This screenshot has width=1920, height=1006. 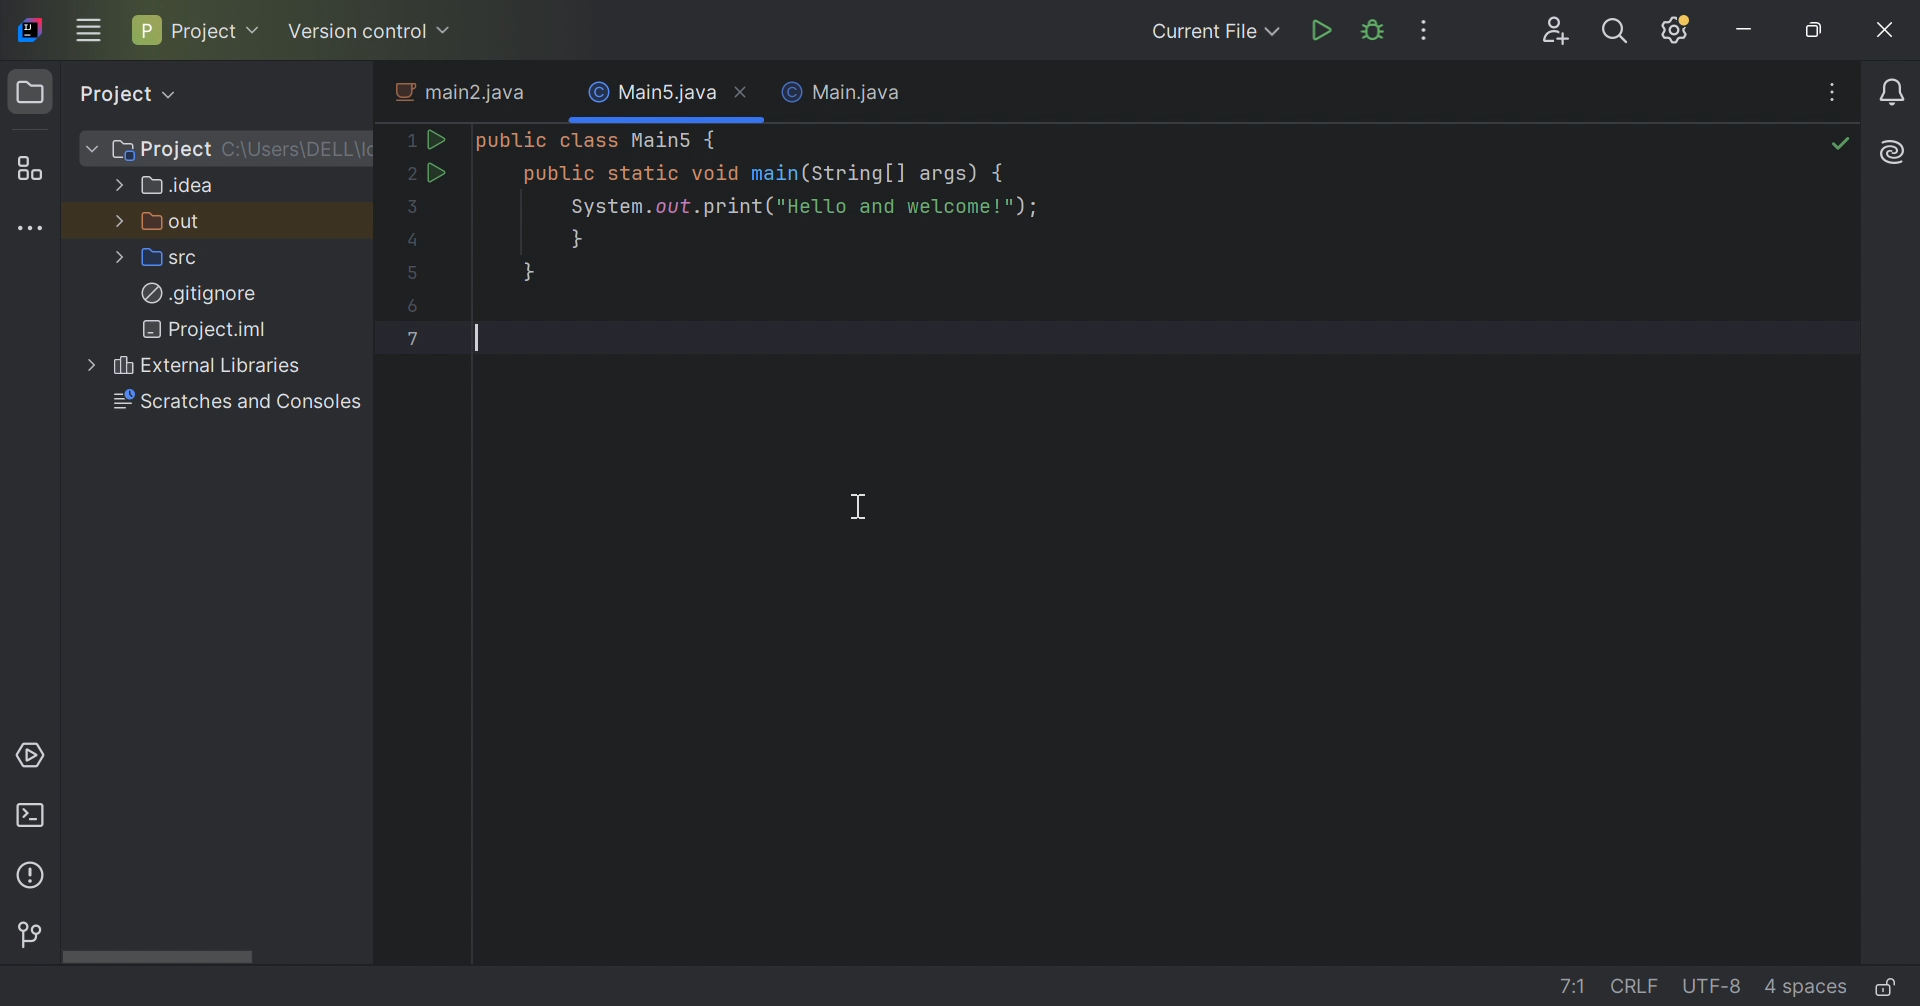 I want to click on 7, so click(x=415, y=338).